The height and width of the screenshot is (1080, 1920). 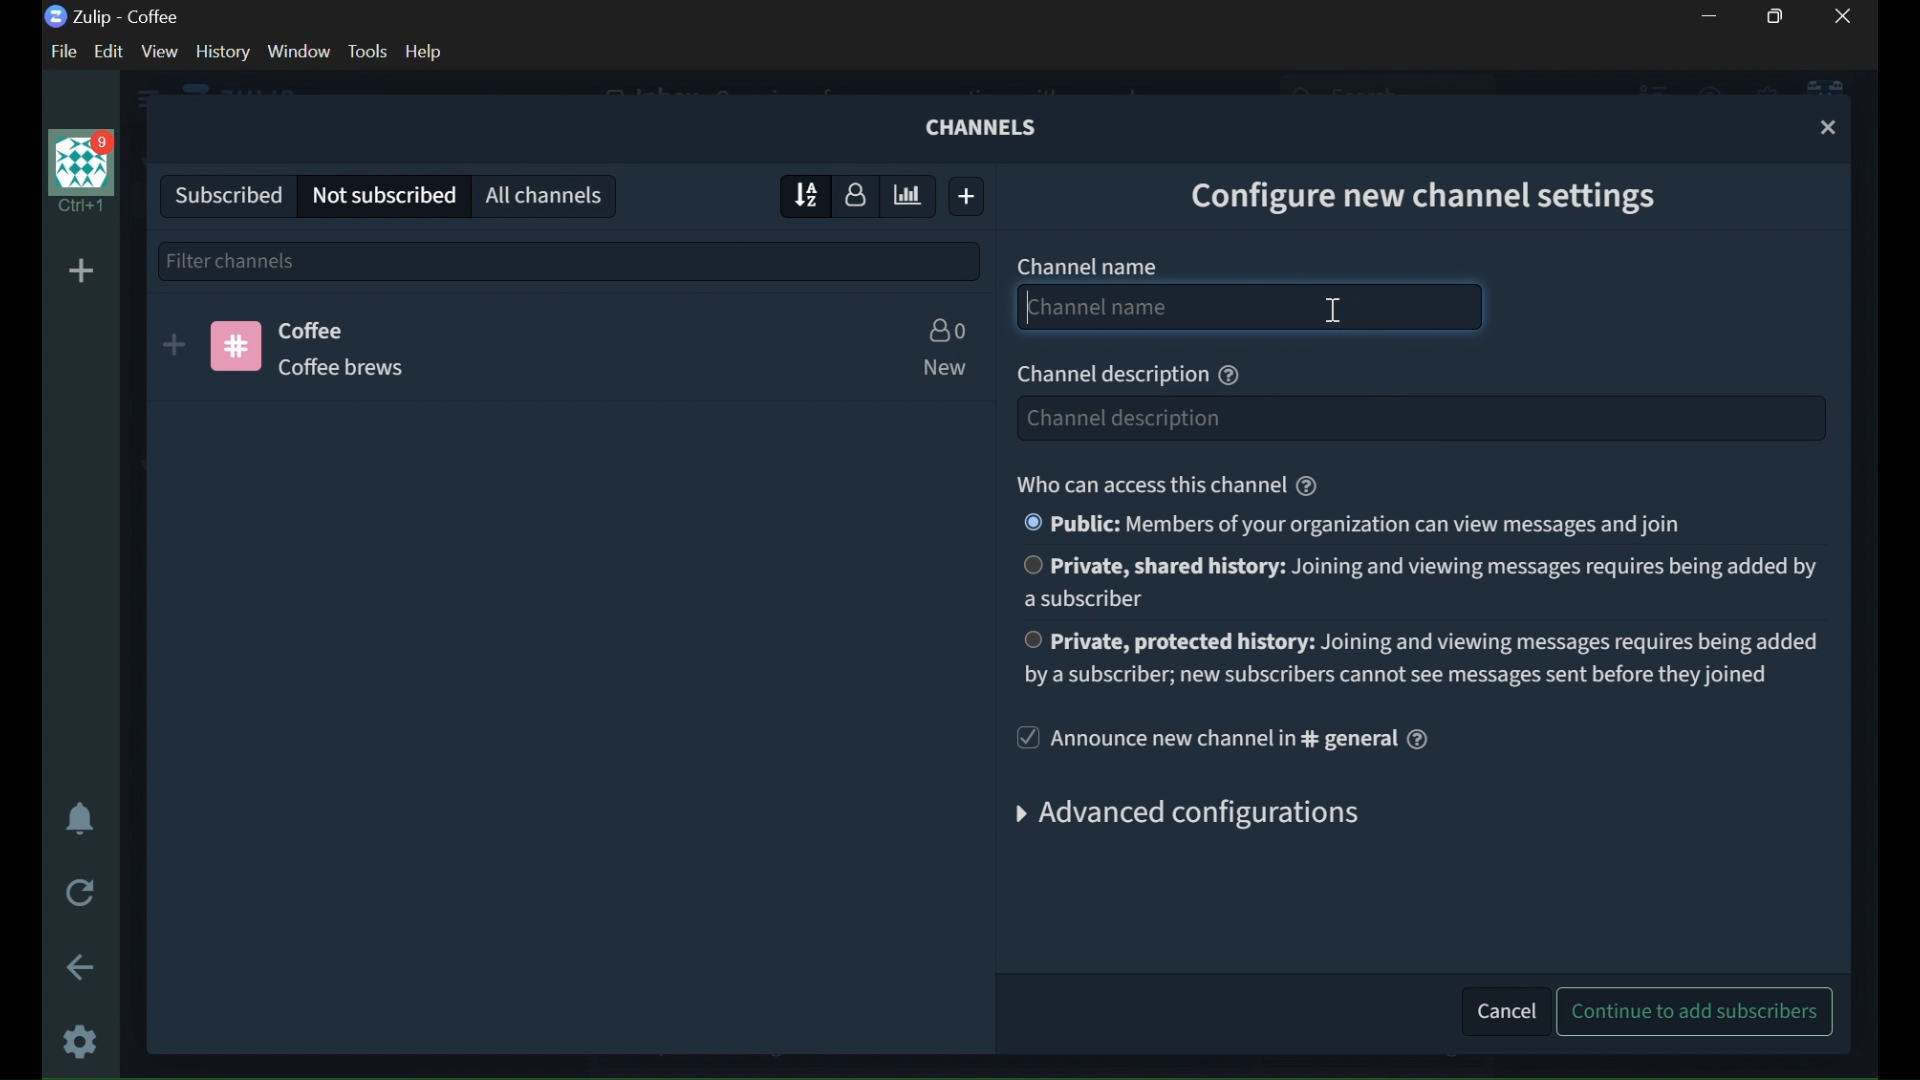 What do you see at coordinates (1780, 16) in the screenshot?
I see `RESTORE DOWN` at bounding box center [1780, 16].